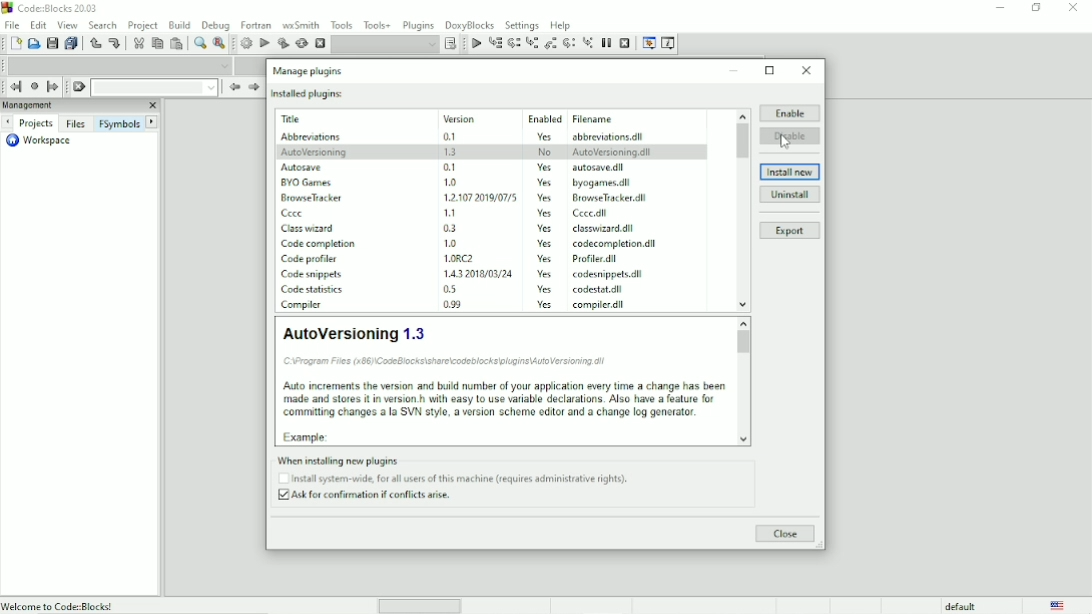 The height and width of the screenshot is (614, 1092). I want to click on Break debugger, so click(606, 43).